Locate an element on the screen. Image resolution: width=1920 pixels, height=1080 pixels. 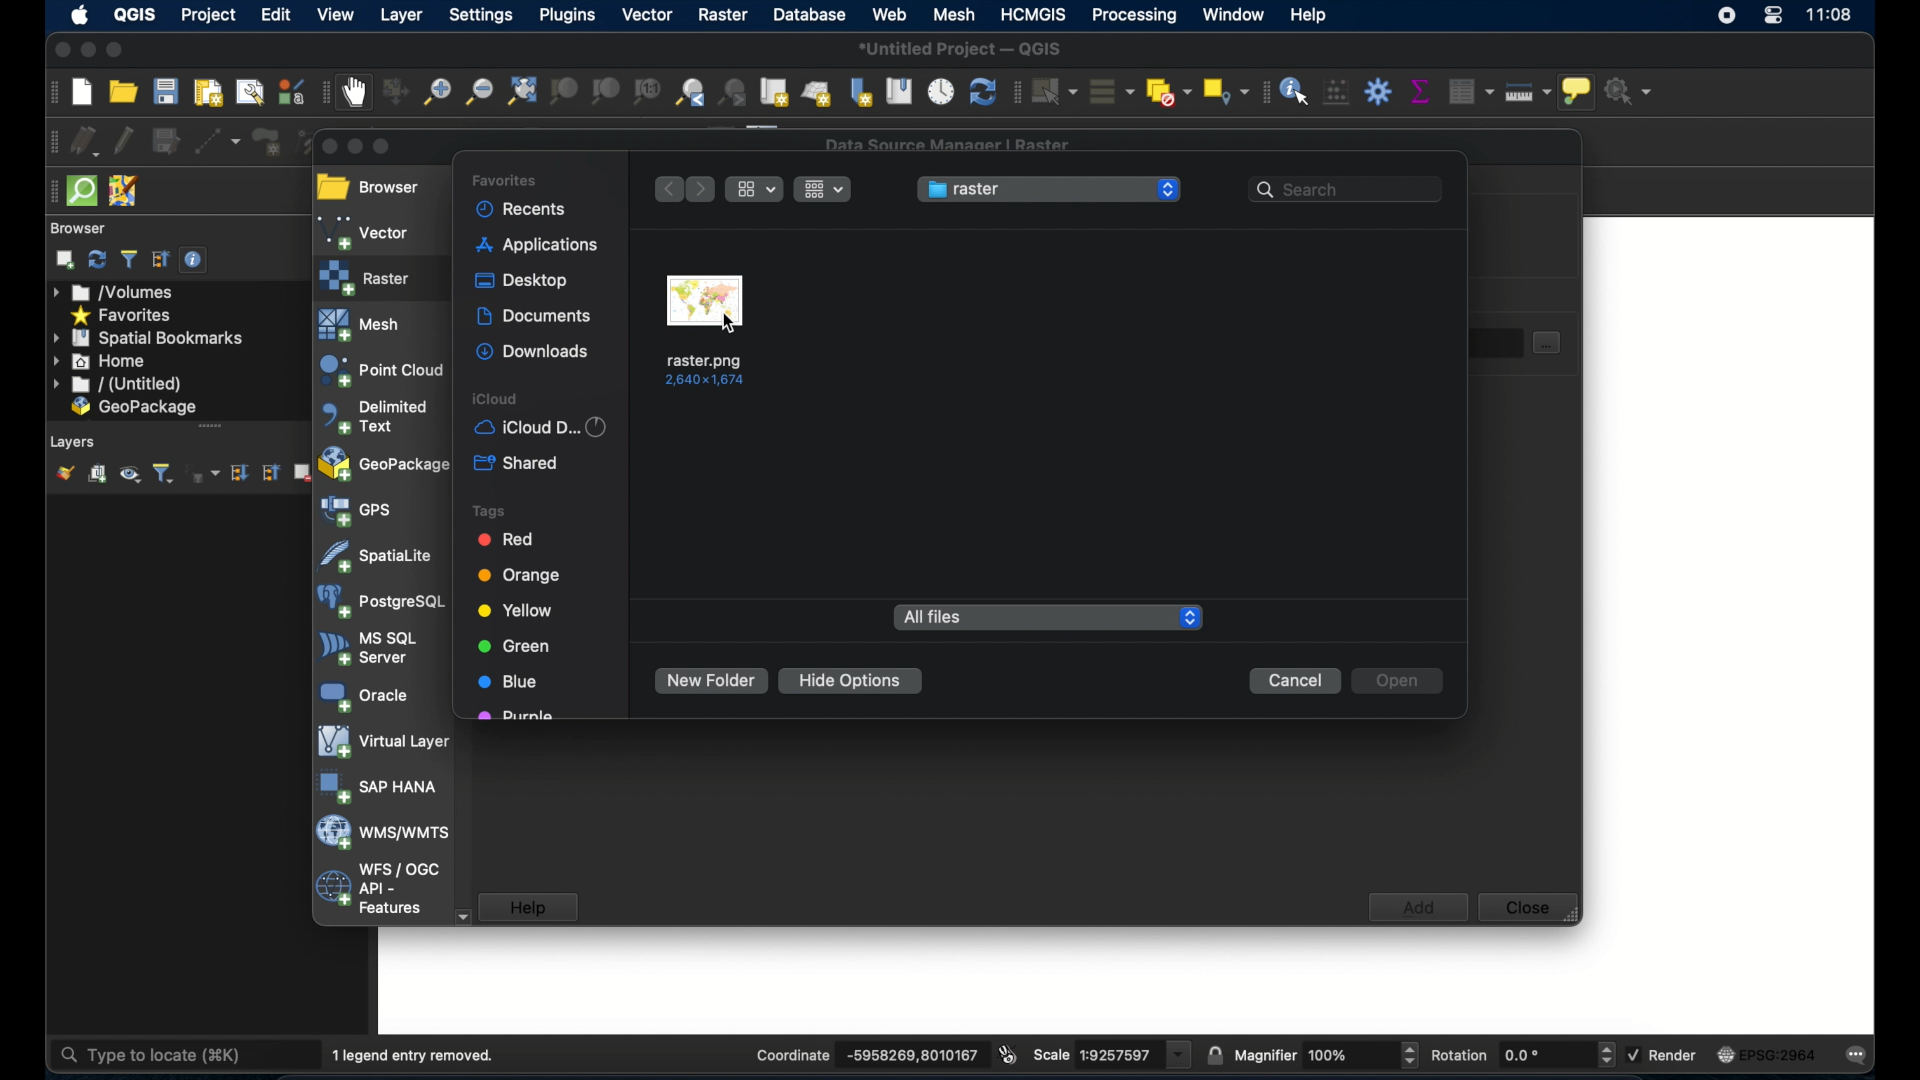
project toolbar is located at coordinates (49, 92).